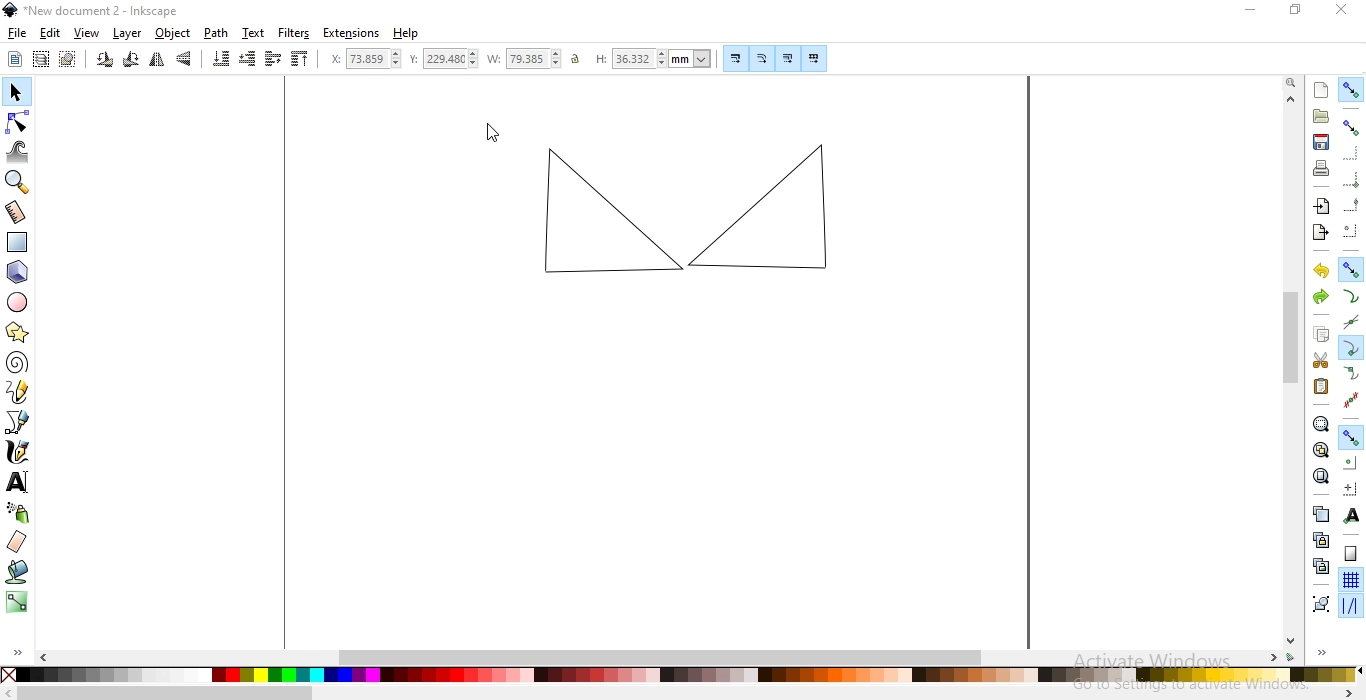 The image size is (1366, 700). What do you see at coordinates (681, 214) in the screenshot?
I see `object image` at bounding box center [681, 214].